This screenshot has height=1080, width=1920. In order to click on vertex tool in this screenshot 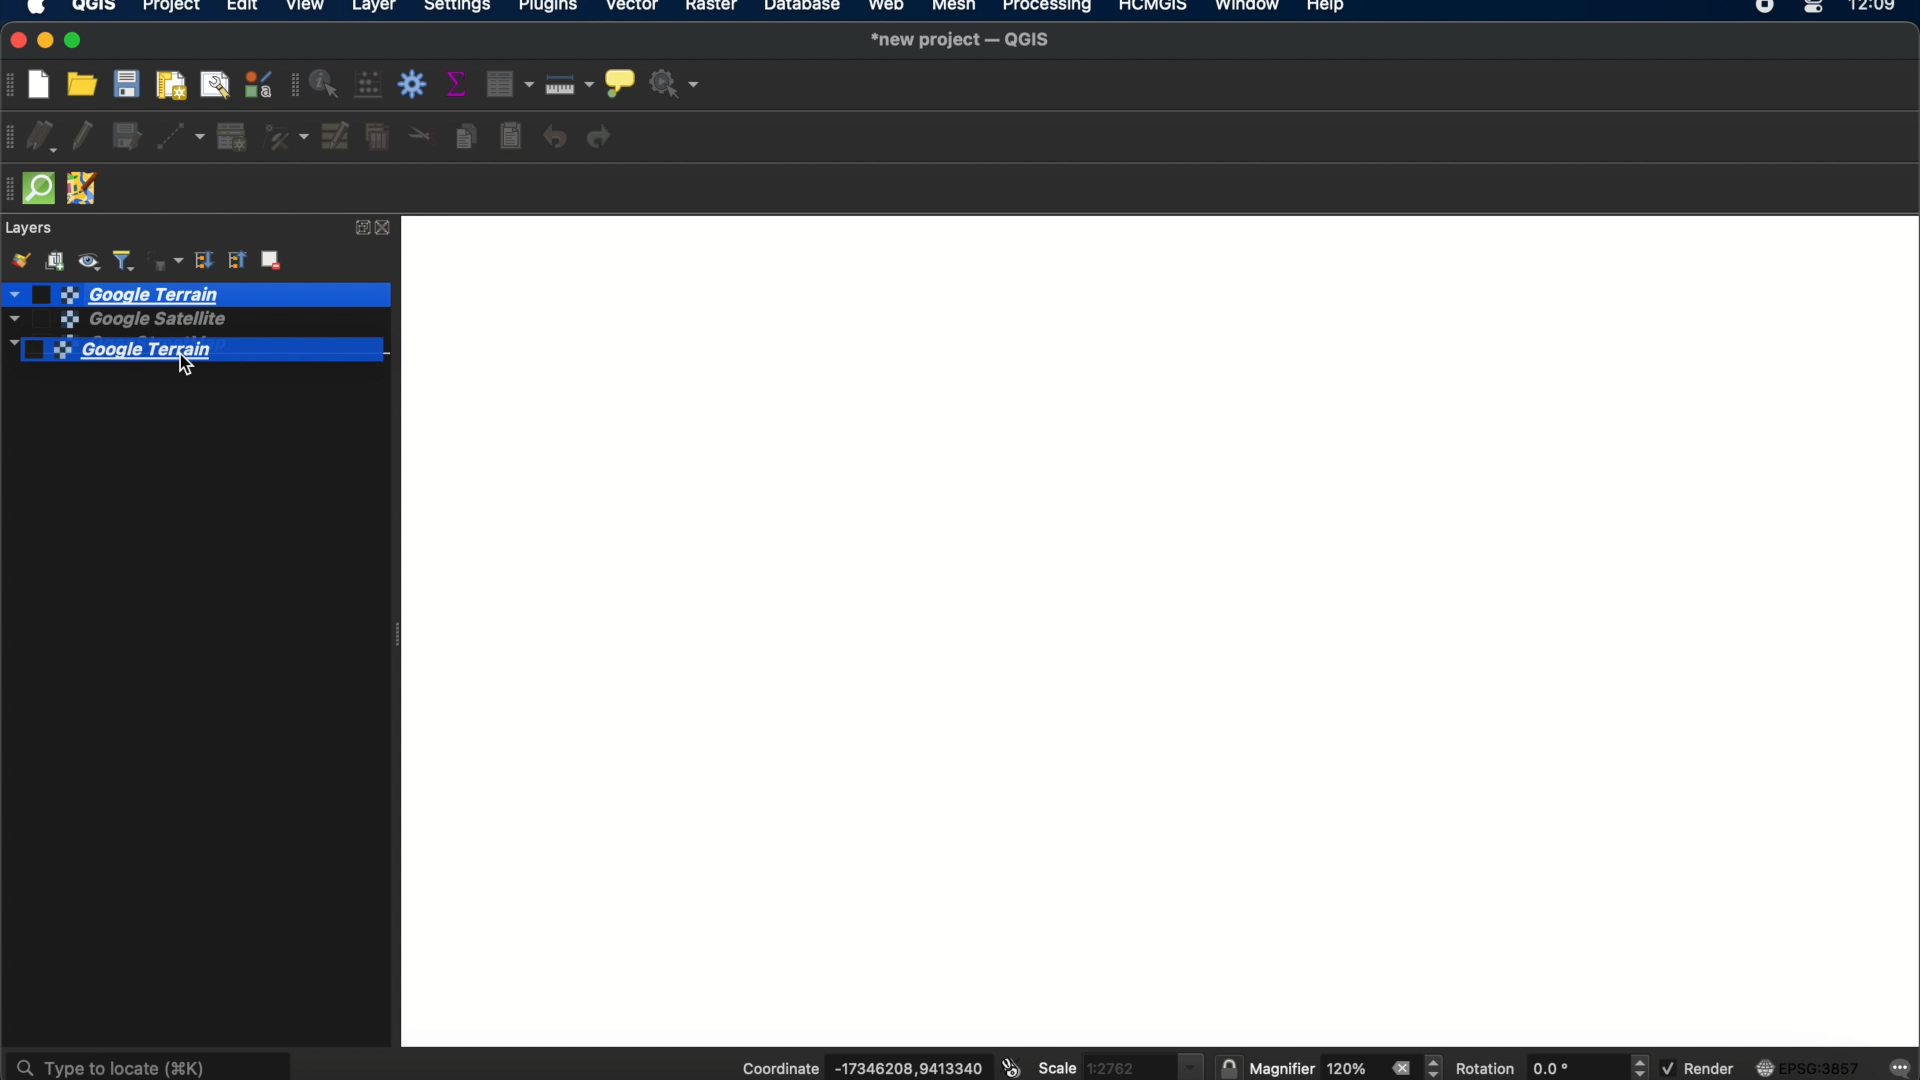, I will do `click(286, 138)`.